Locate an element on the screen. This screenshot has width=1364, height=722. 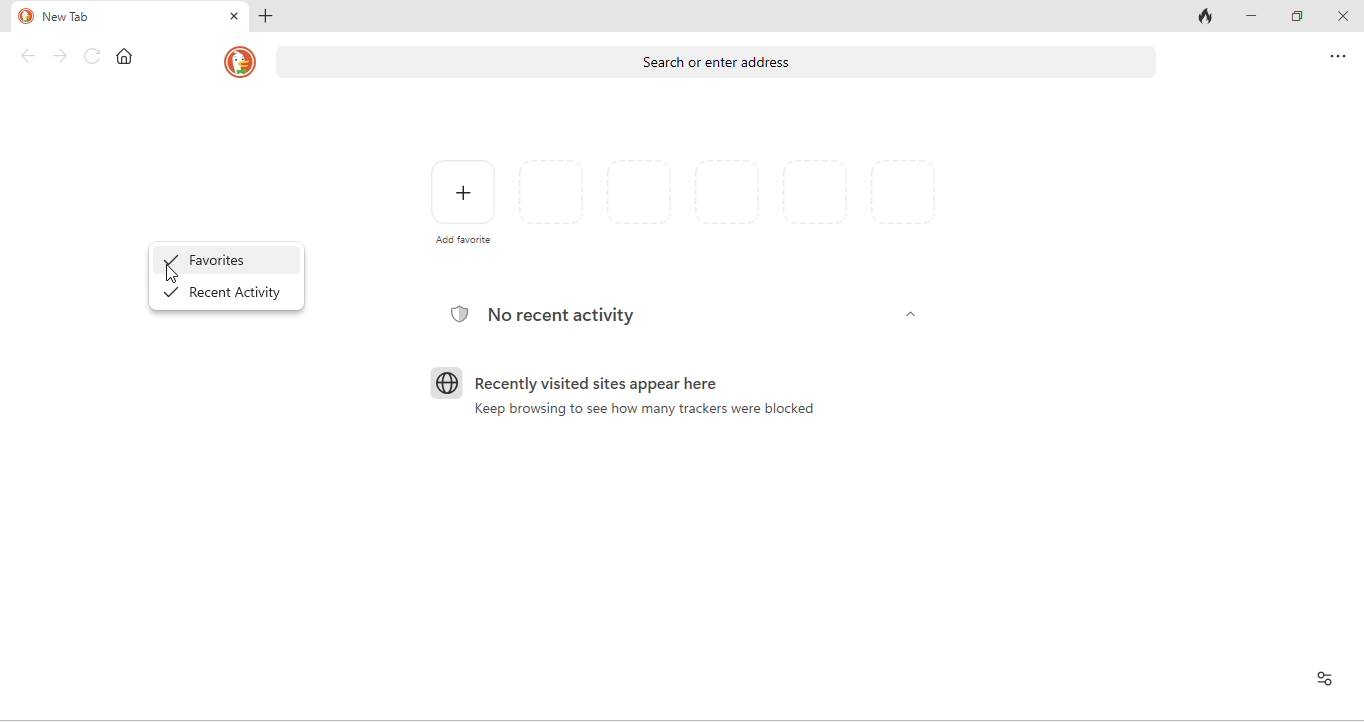
No recent activity is located at coordinates (564, 314).